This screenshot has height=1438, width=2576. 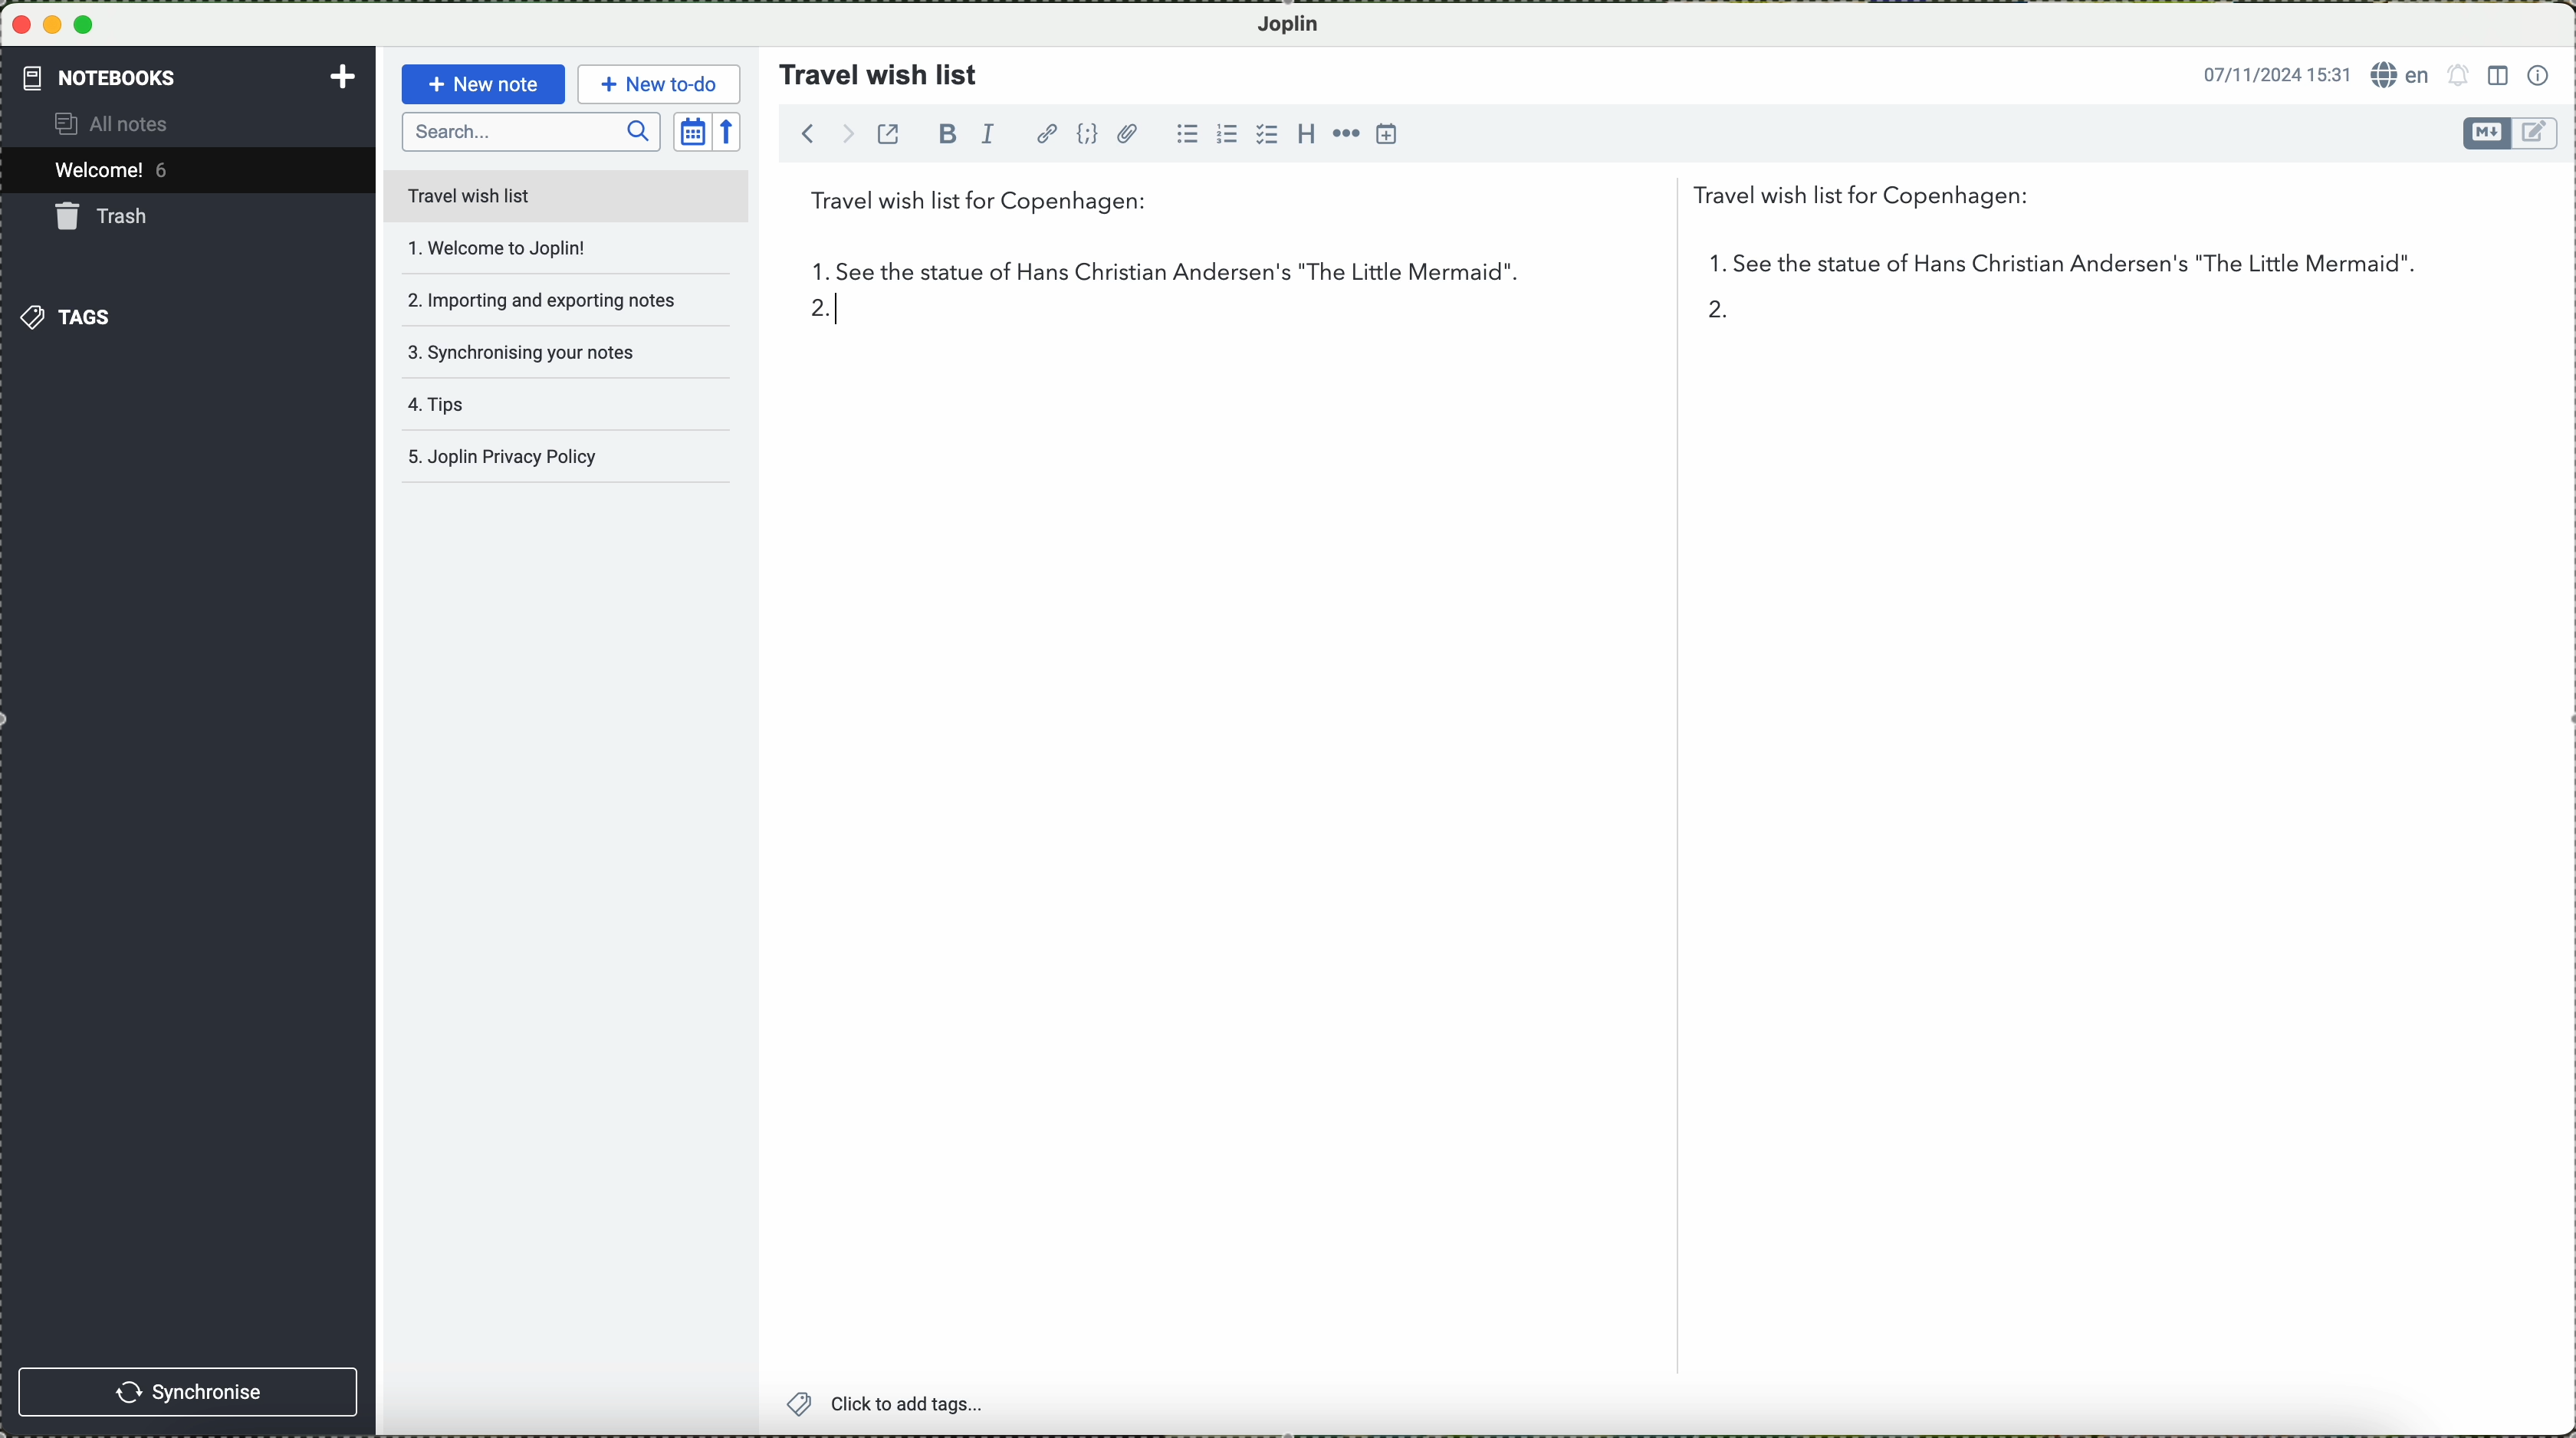 What do you see at coordinates (816, 138) in the screenshot?
I see `navigate` at bounding box center [816, 138].